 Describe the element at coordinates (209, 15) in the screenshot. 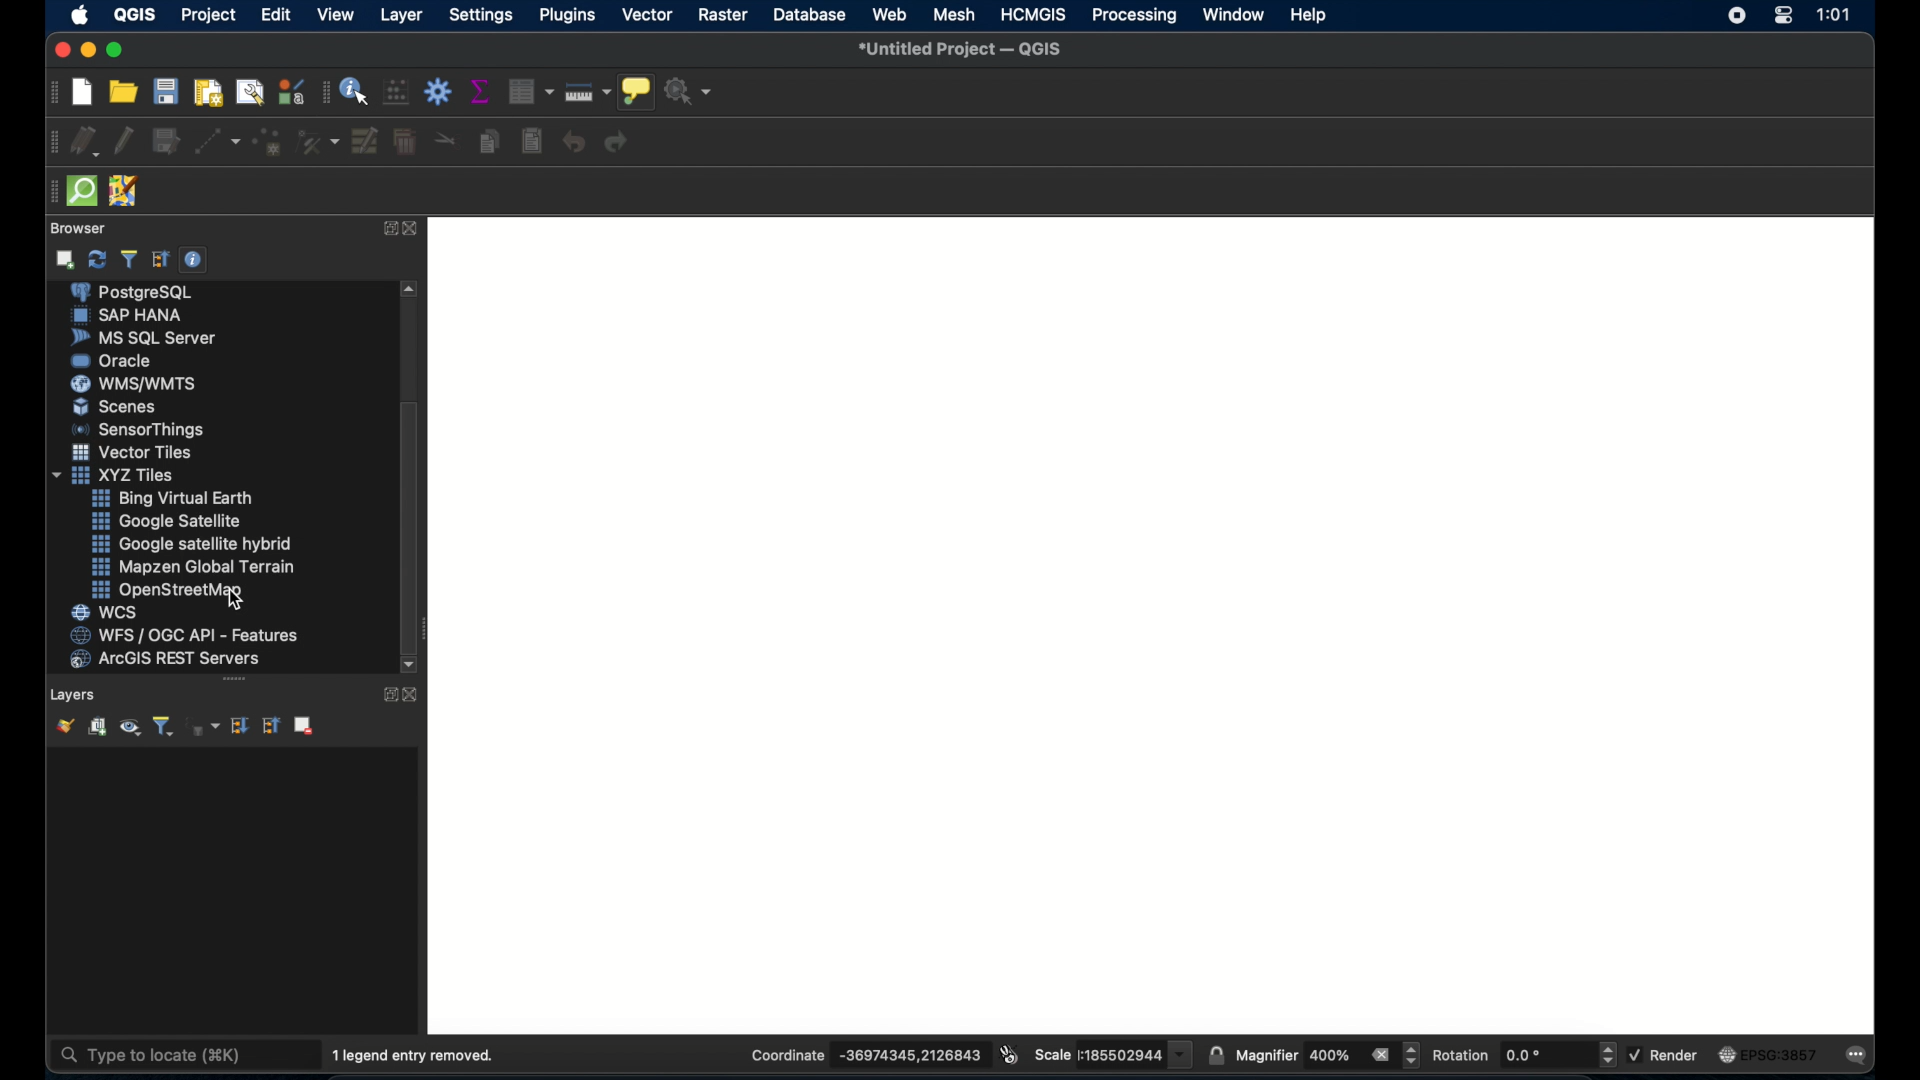

I see `project` at that location.